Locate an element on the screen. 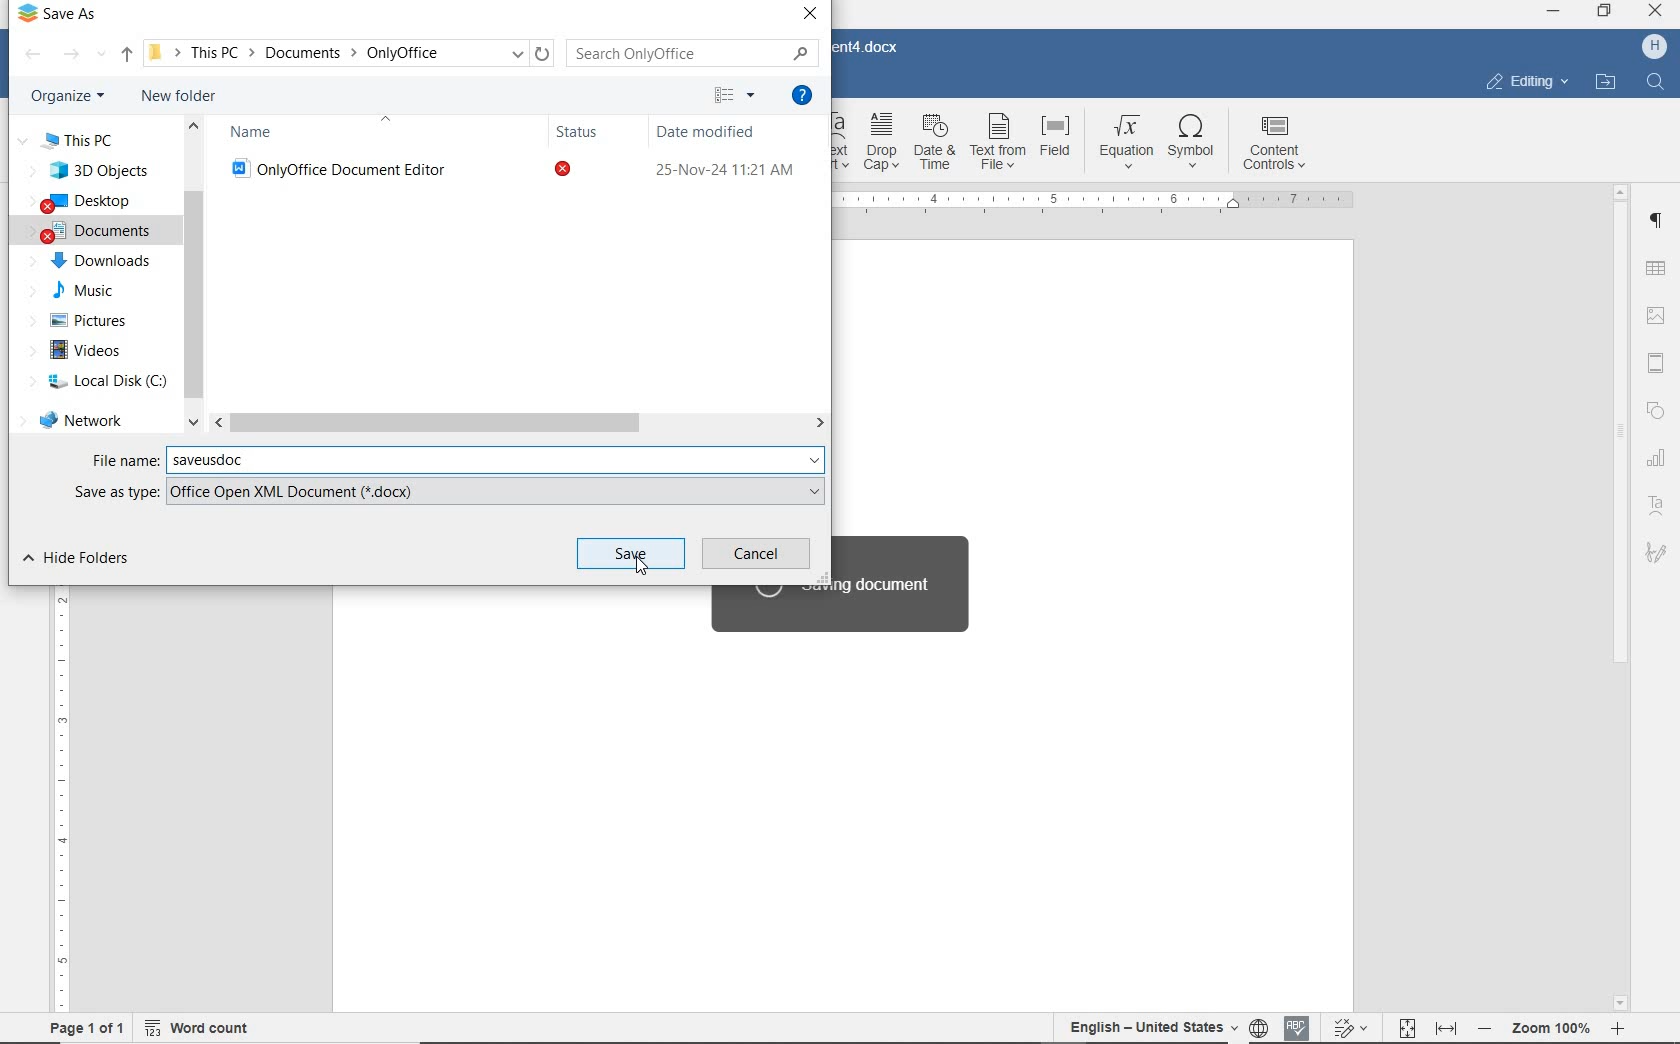 Image resolution: width=1680 pixels, height=1044 pixels. PICTURES is located at coordinates (79, 321).